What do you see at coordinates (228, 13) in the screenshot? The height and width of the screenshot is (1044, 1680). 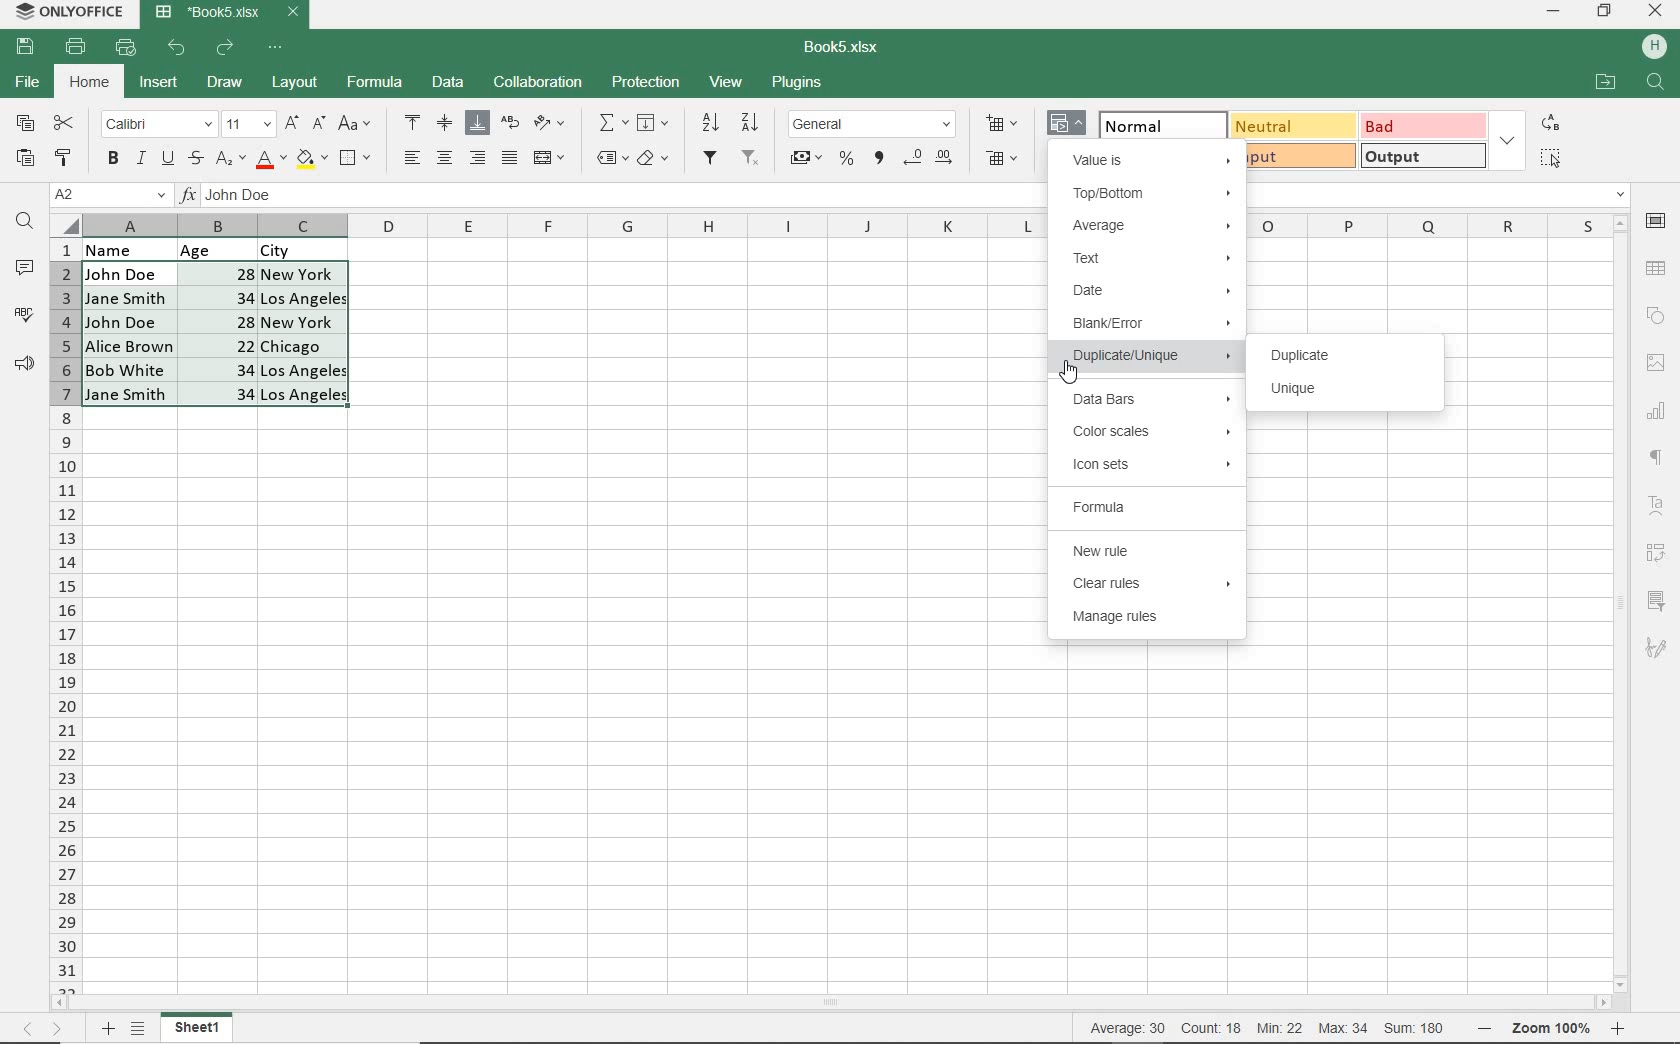 I see `DOCUMENT NAME` at bounding box center [228, 13].